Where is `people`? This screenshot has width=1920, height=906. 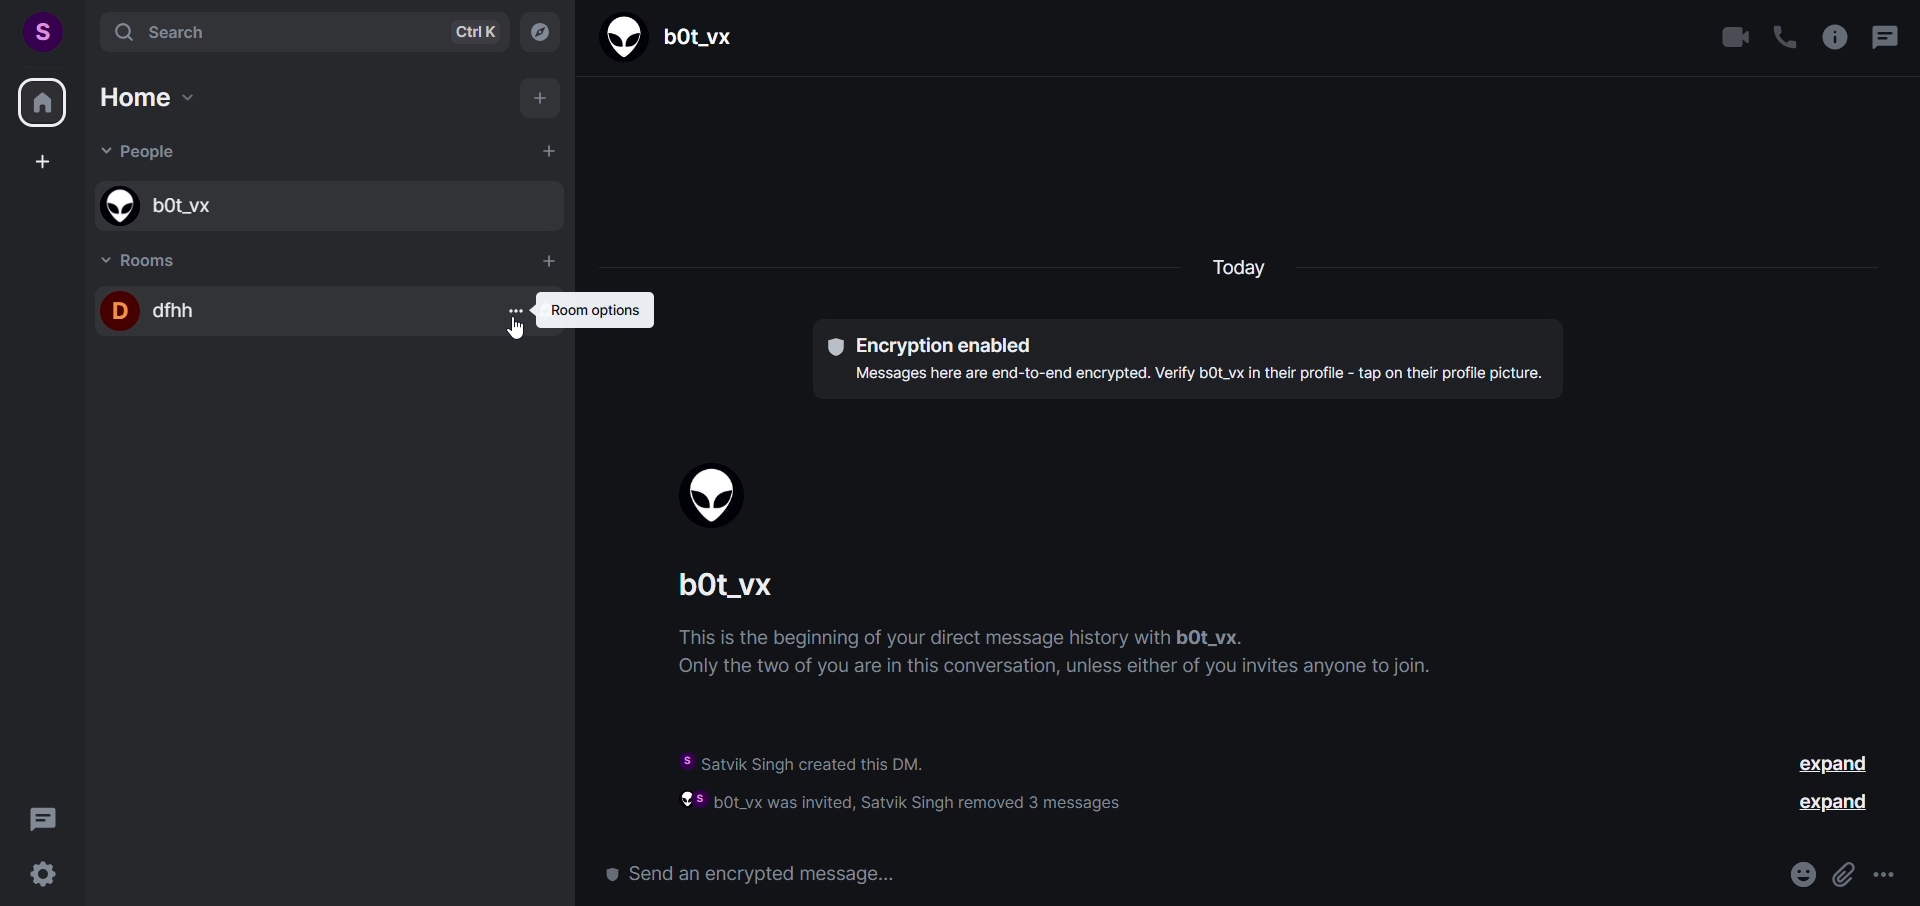
people is located at coordinates (146, 154).